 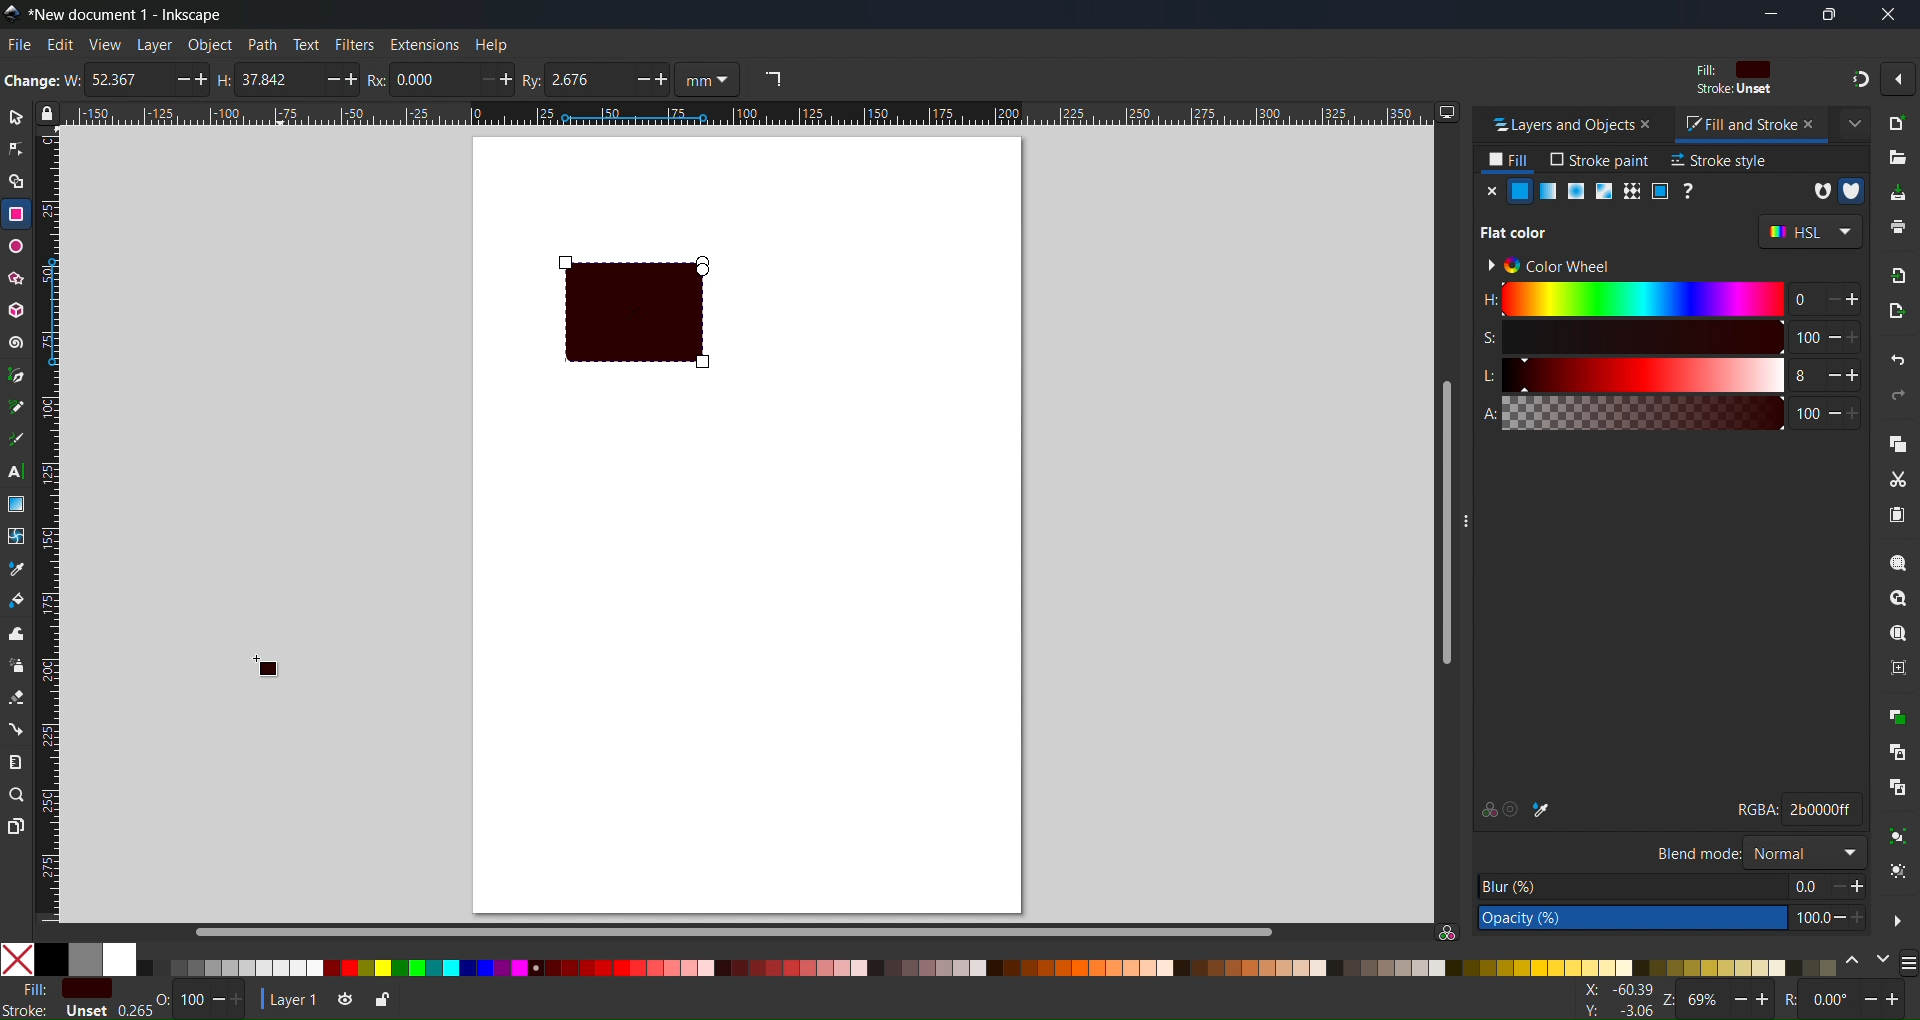 What do you see at coordinates (1649, 125) in the screenshot?
I see `close` at bounding box center [1649, 125].